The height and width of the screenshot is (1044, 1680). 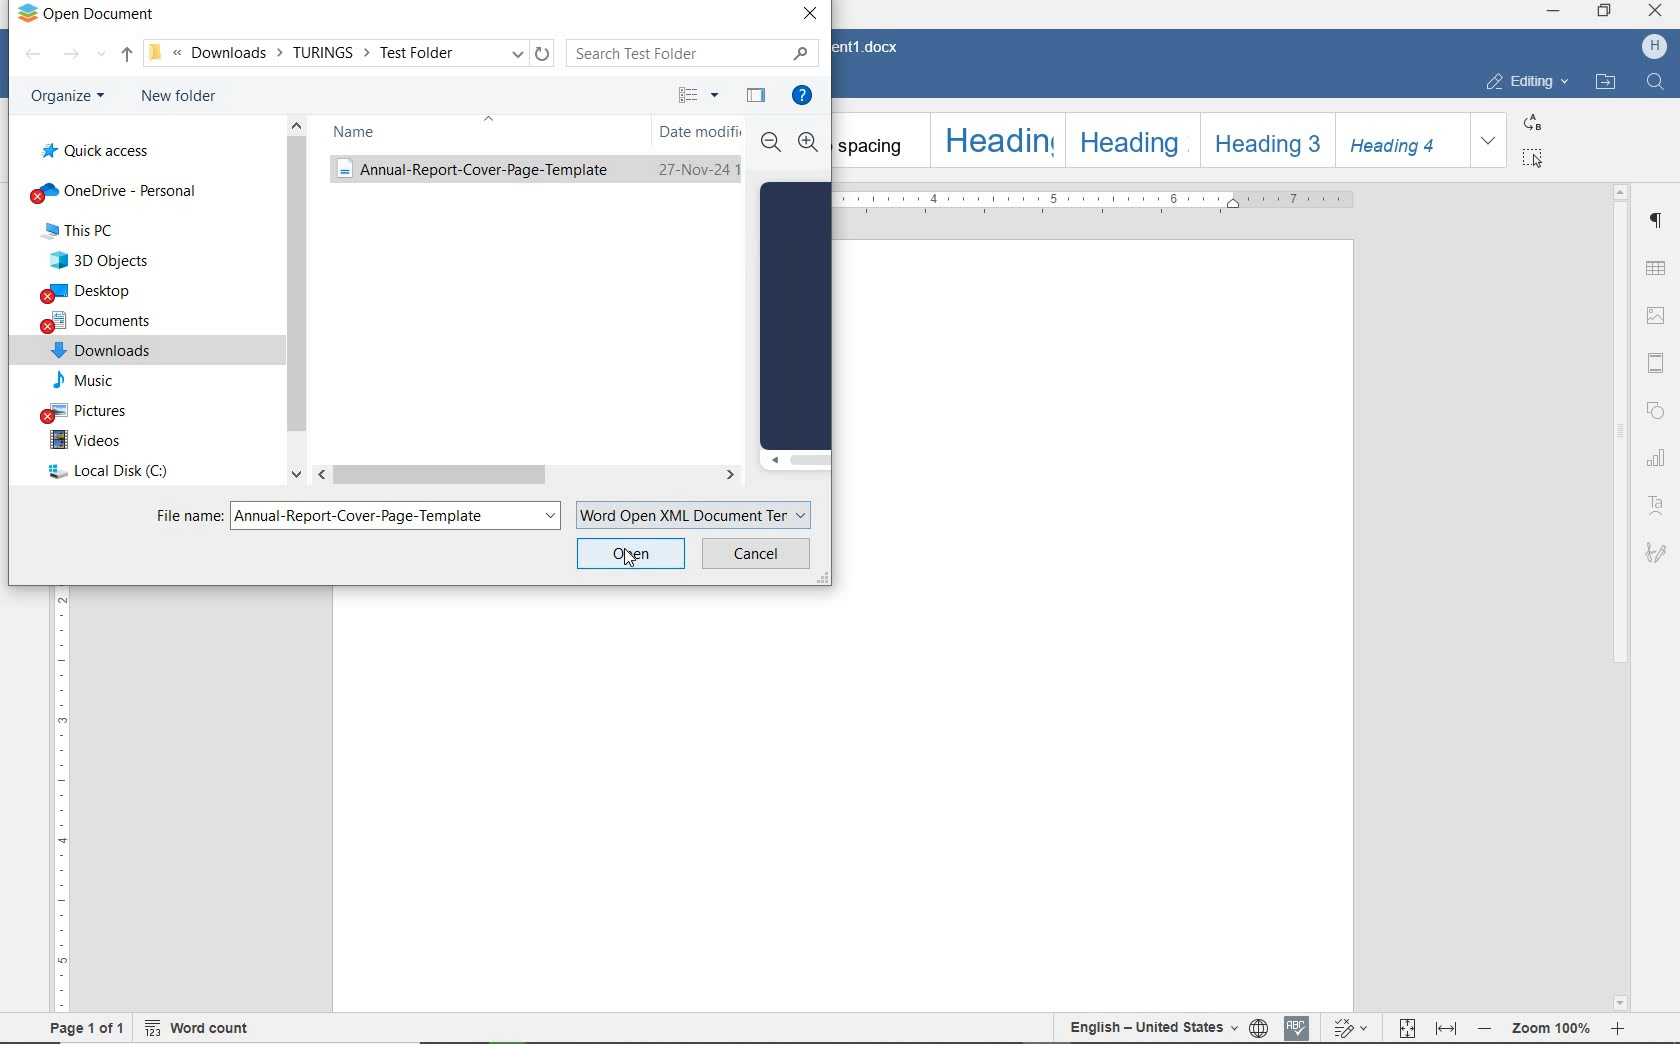 What do you see at coordinates (1656, 363) in the screenshot?
I see `header & footer` at bounding box center [1656, 363].